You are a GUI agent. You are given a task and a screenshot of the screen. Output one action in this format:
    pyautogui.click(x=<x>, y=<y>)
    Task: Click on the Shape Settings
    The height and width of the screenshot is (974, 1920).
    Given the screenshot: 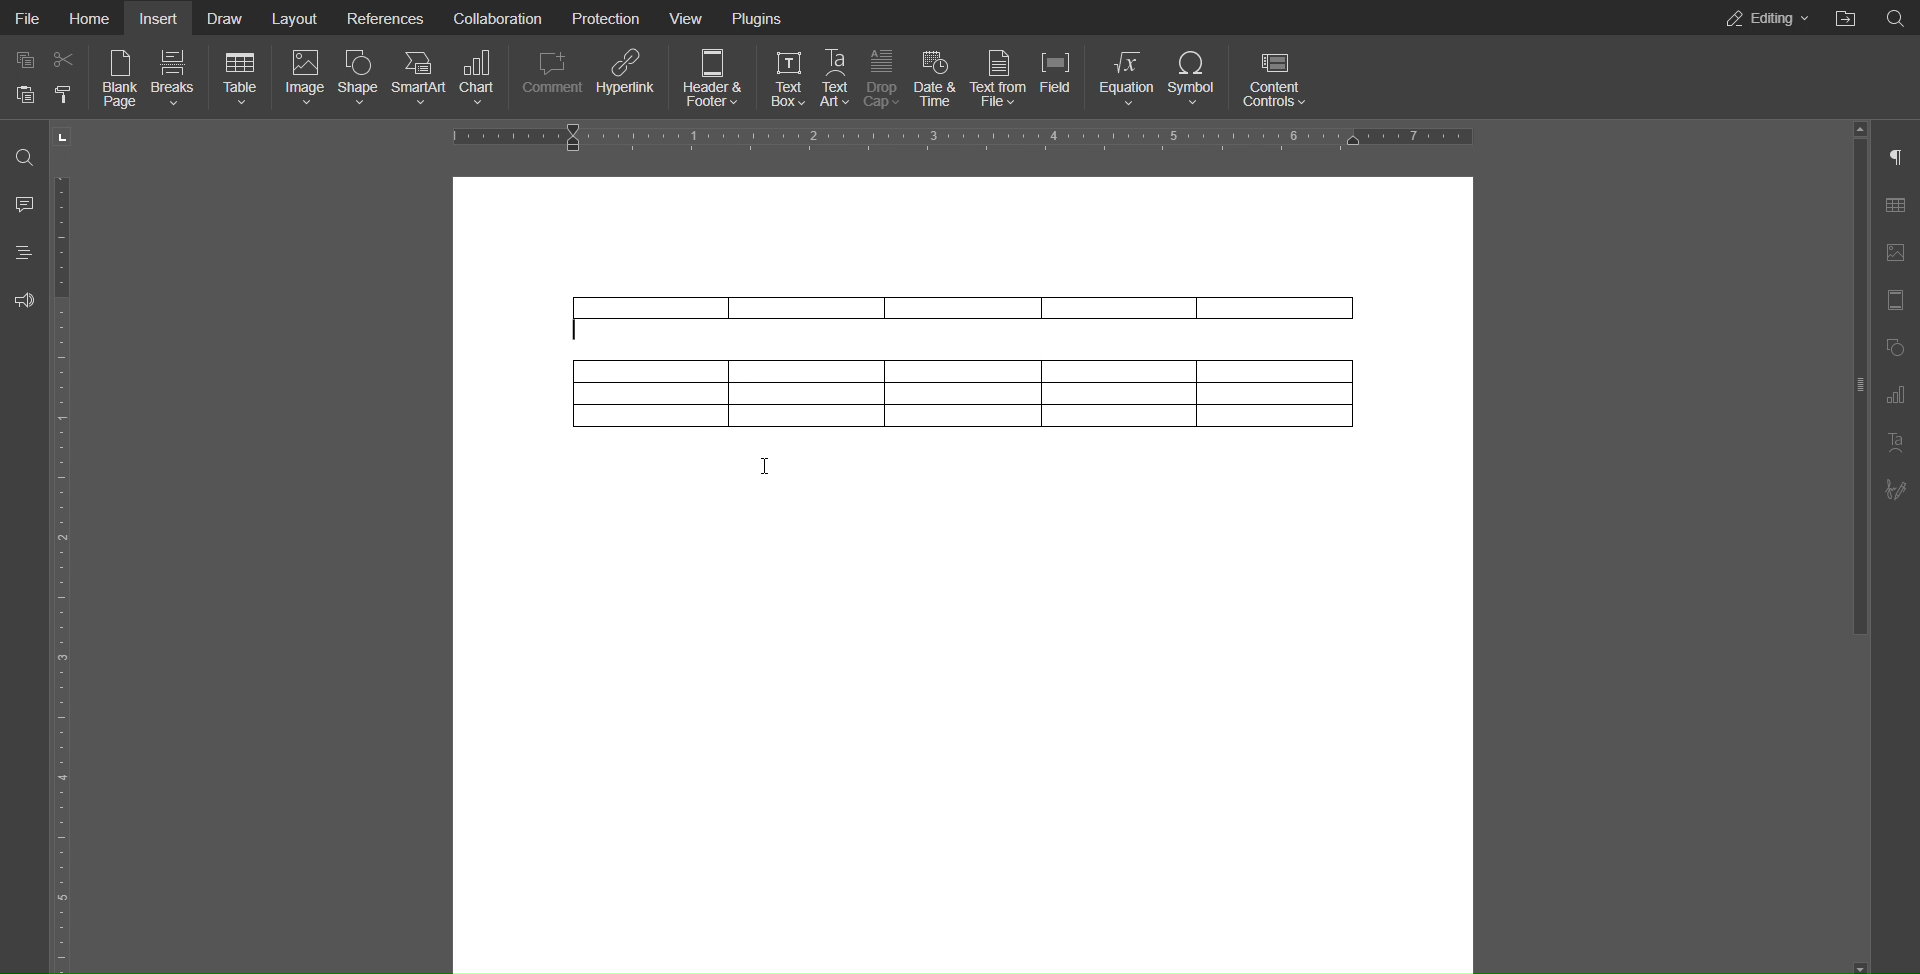 What is the action you would take?
    pyautogui.click(x=1896, y=350)
    